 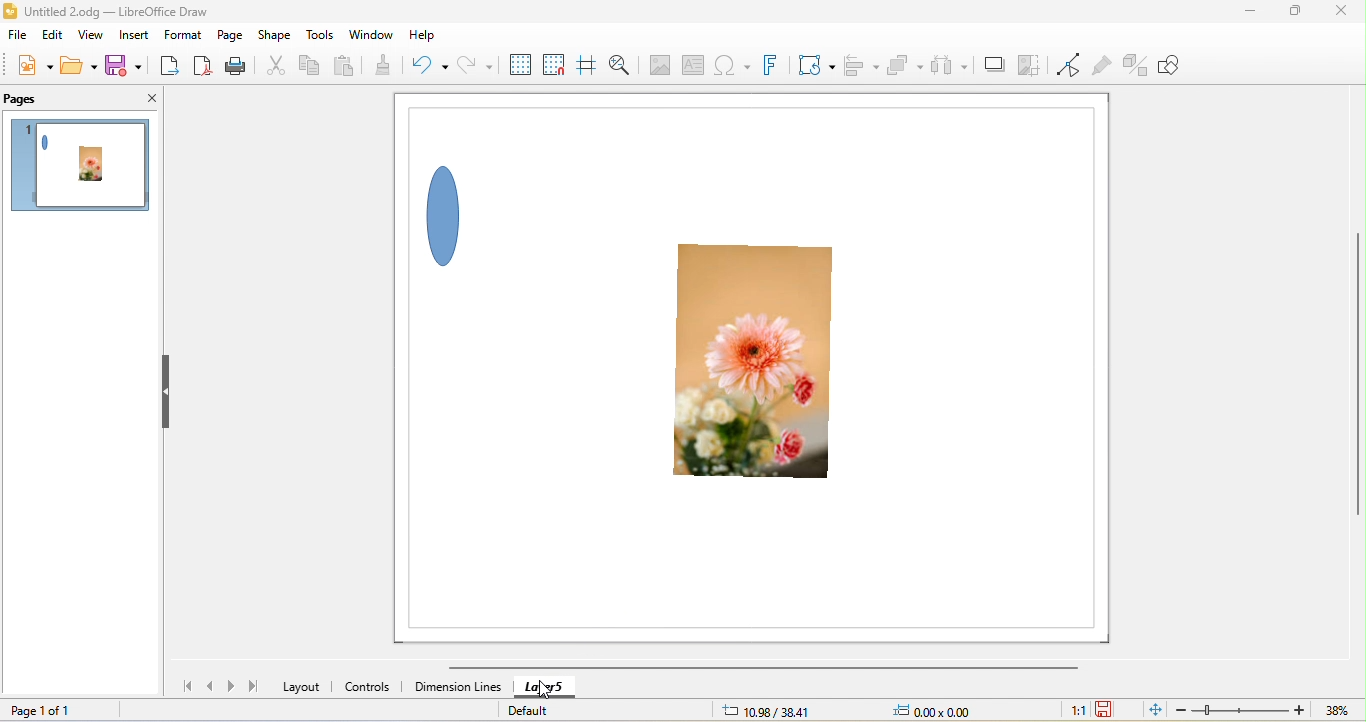 I want to click on dimension lines, so click(x=457, y=689).